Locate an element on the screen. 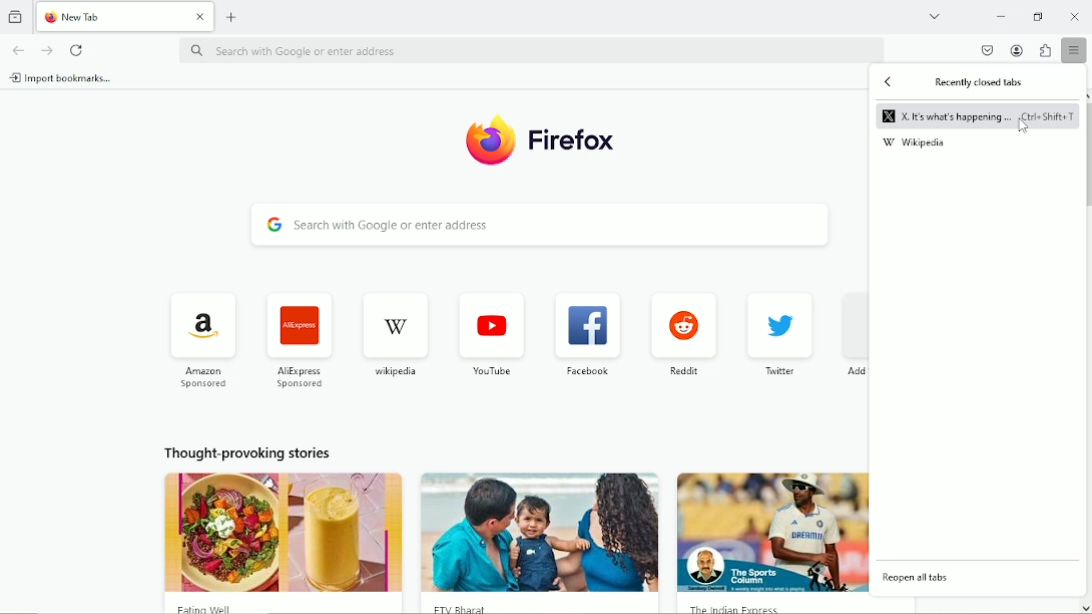  Eating Well is located at coordinates (284, 604).